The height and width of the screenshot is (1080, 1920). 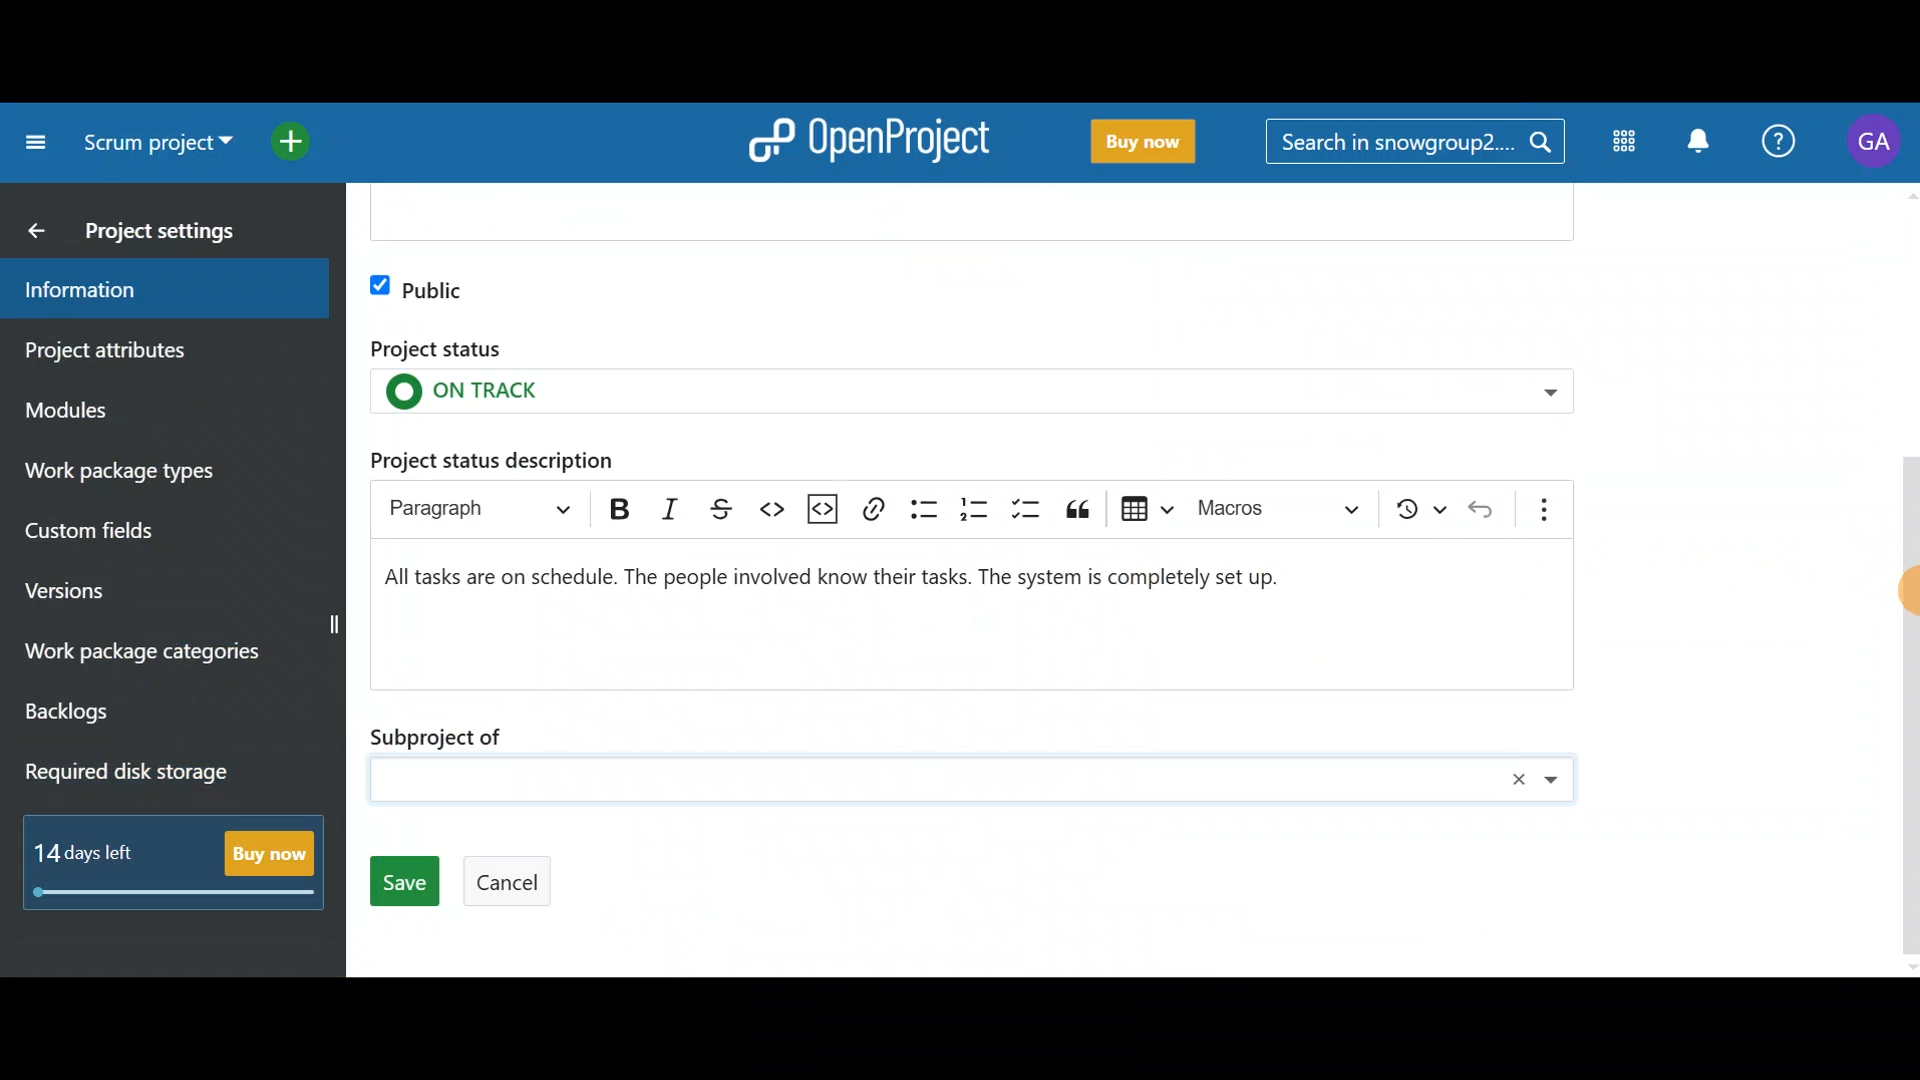 What do you see at coordinates (1289, 512) in the screenshot?
I see `Choose macro` at bounding box center [1289, 512].